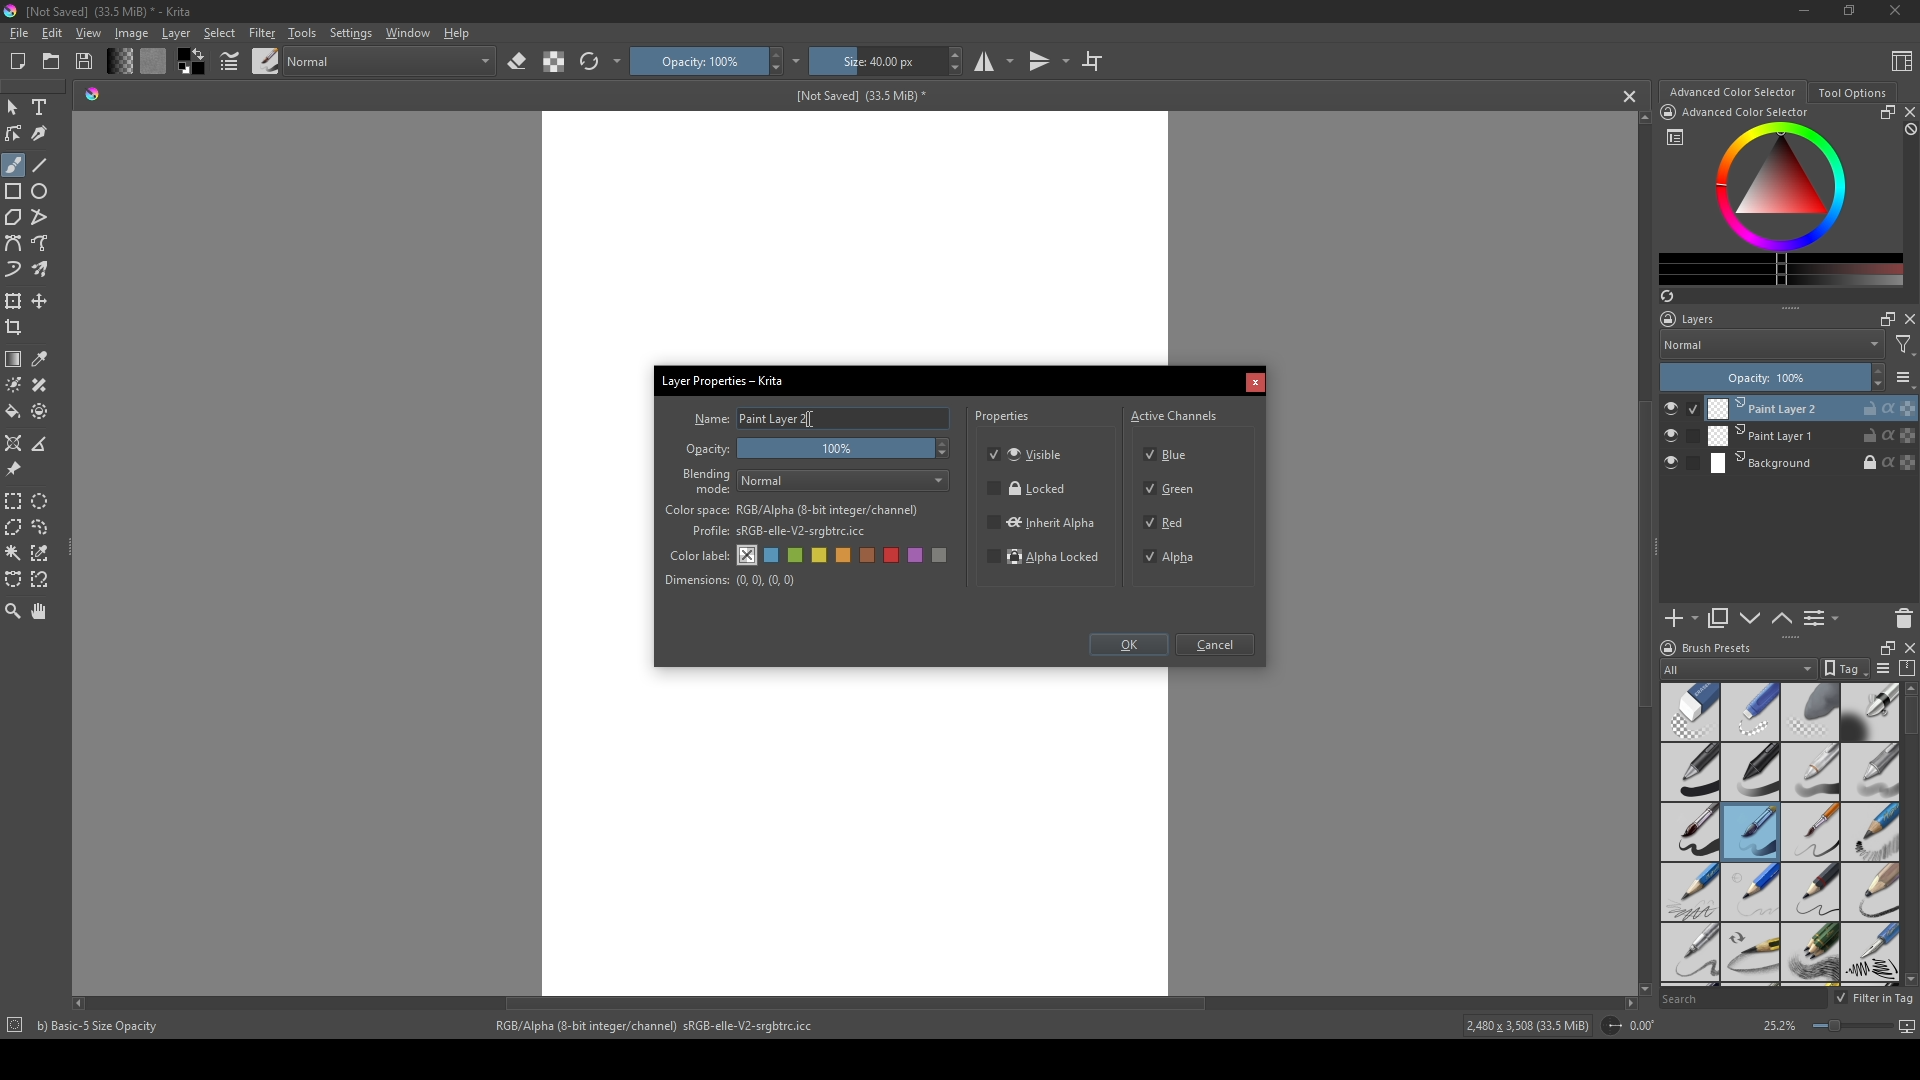 The height and width of the screenshot is (1080, 1920). I want to click on View, so click(89, 33).